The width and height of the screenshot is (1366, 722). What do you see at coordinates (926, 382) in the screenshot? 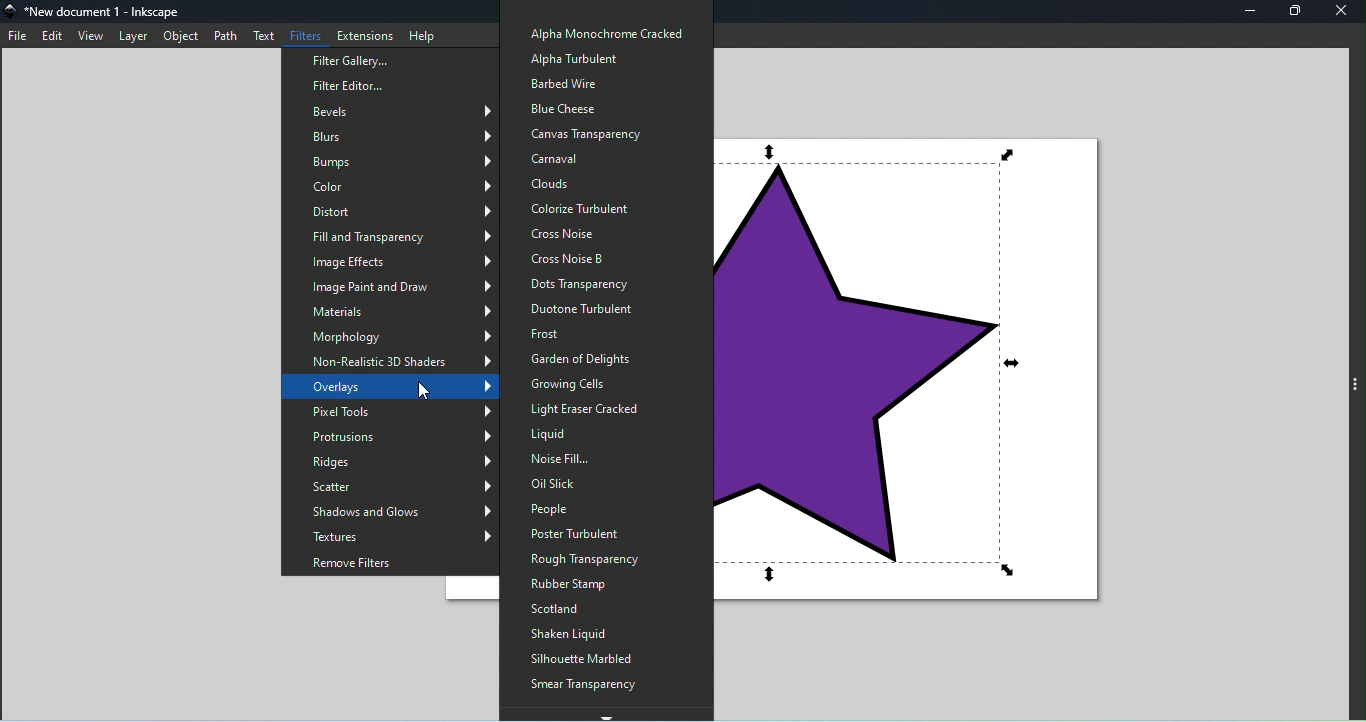
I see `Canvas` at bounding box center [926, 382].